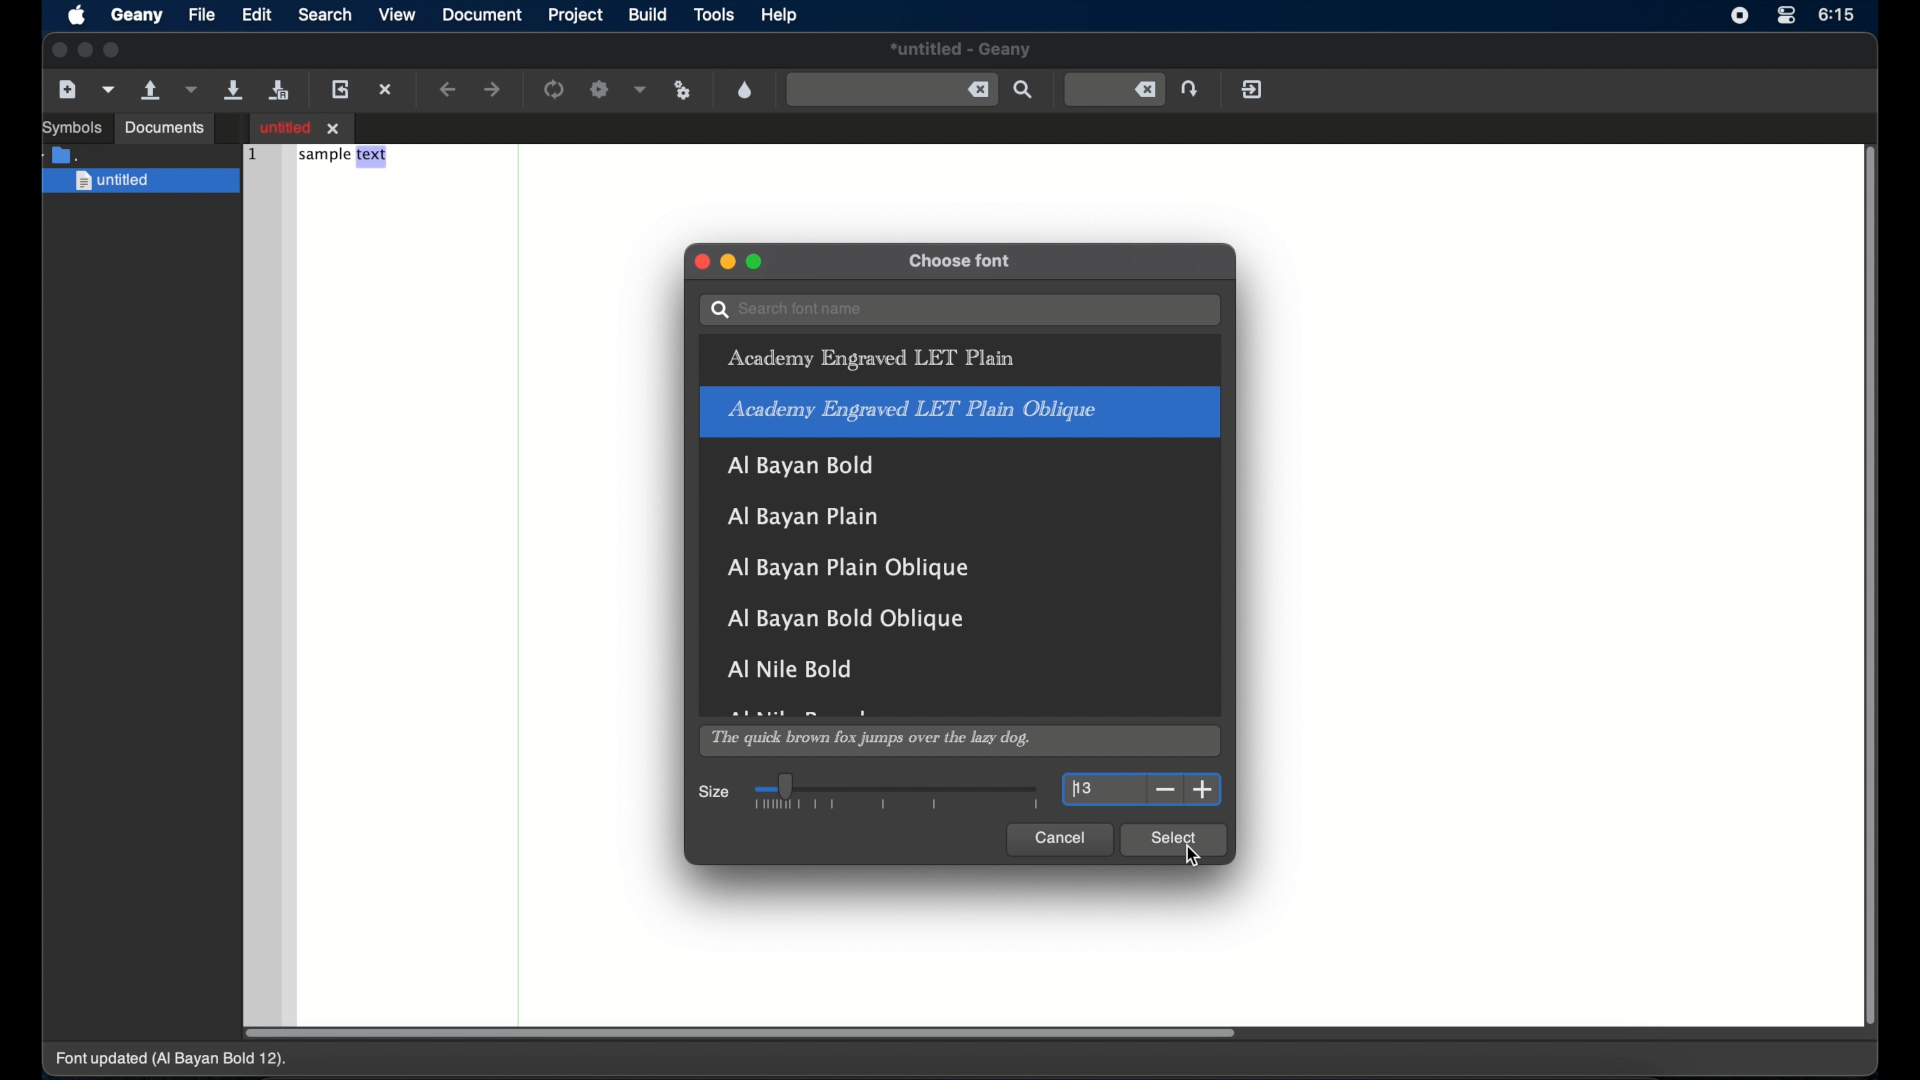 This screenshot has height=1080, width=1920. What do you see at coordinates (73, 128) in the screenshot?
I see `symbols` at bounding box center [73, 128].